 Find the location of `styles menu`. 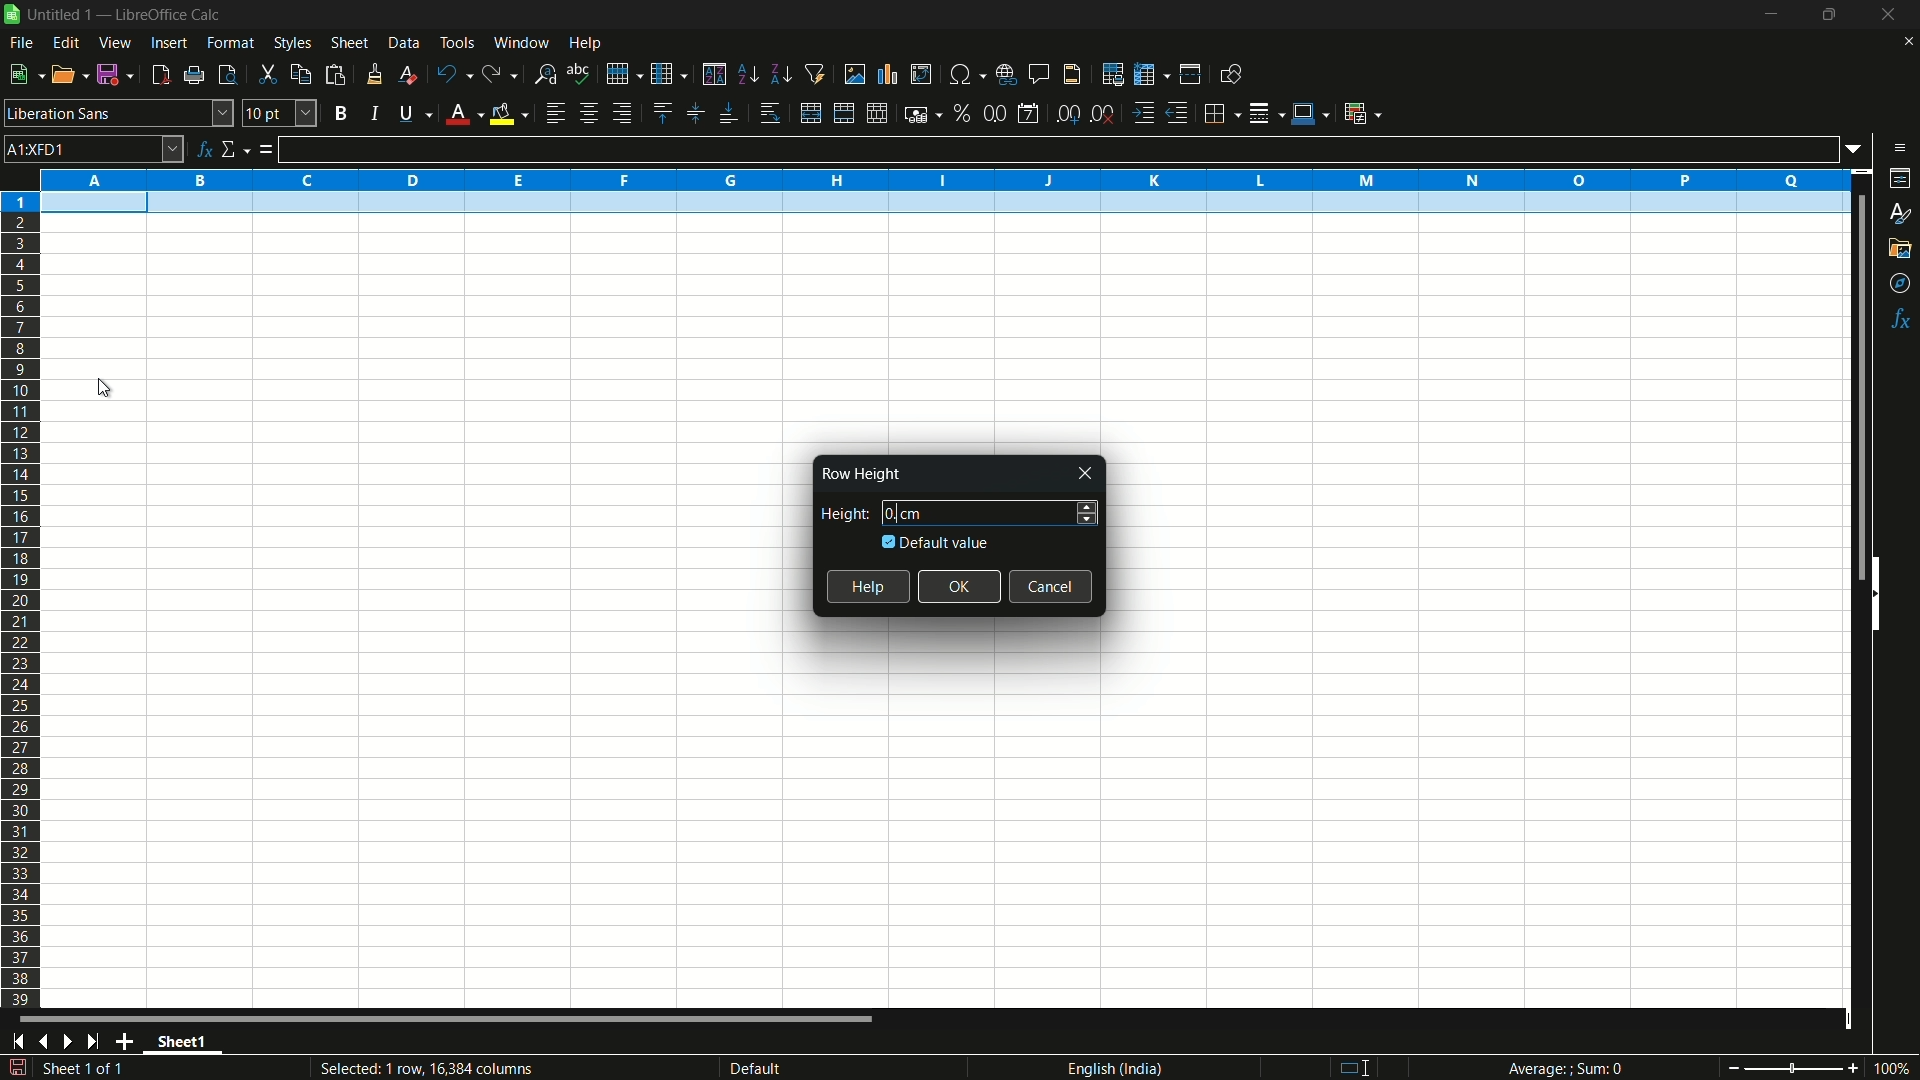

styles menu is located at coordinates (293, 43).